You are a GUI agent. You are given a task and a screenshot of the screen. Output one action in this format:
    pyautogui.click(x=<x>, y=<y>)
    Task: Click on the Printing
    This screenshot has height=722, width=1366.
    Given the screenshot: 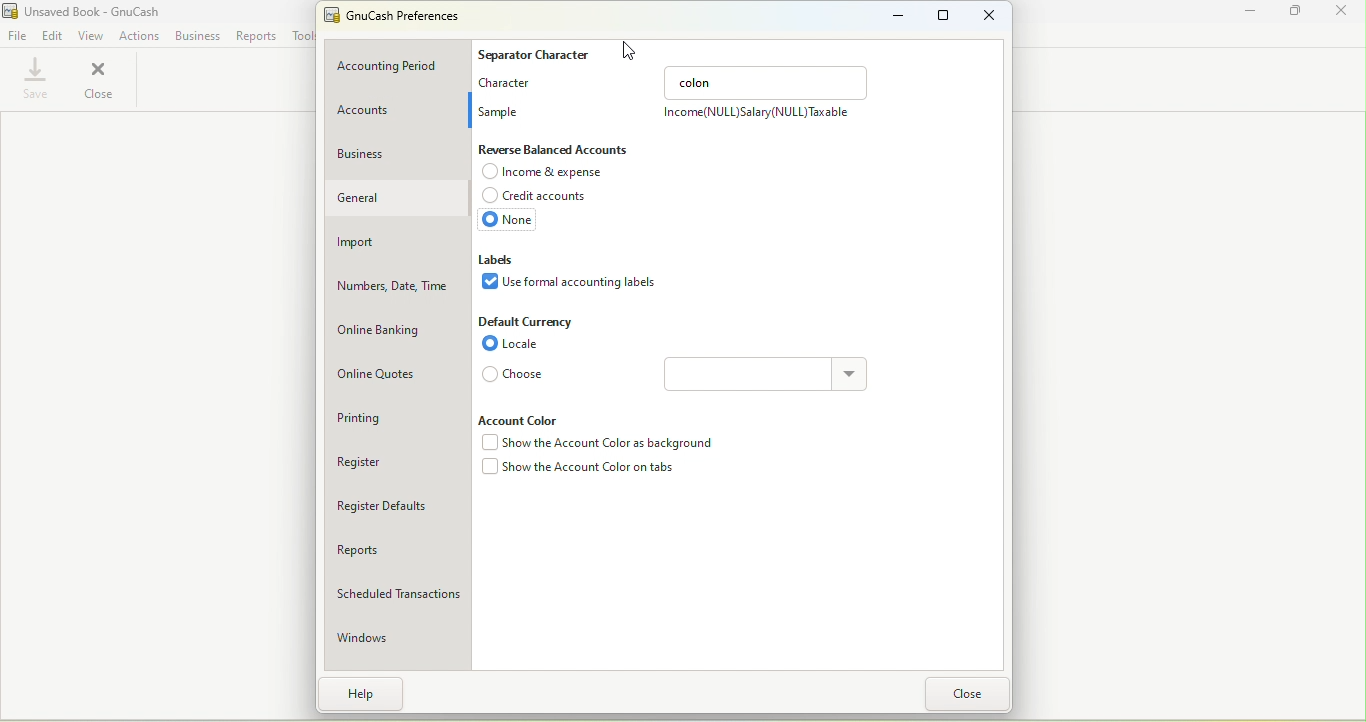 What is the action you would take?
    pyautogui.click(x=397, y=420)
    